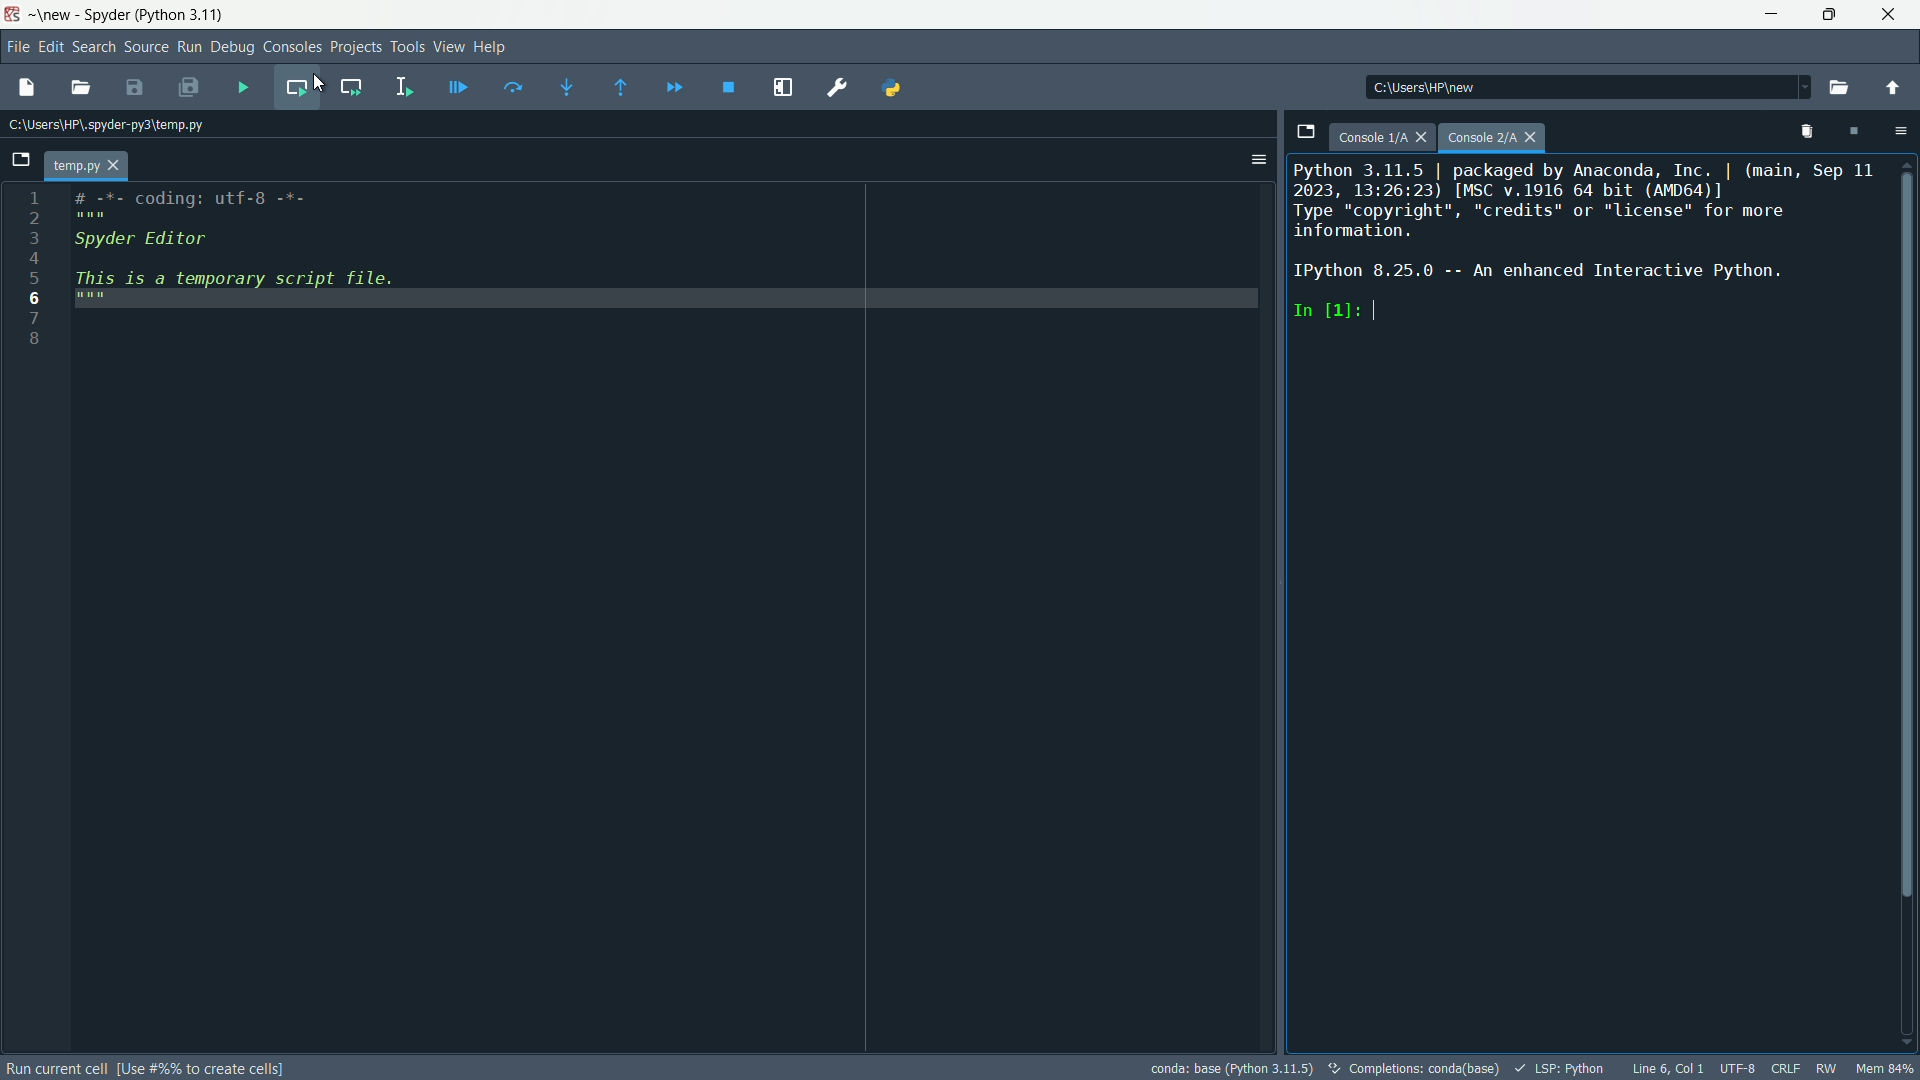 The height and width of the screenshot is (1080, 1920). What do you see at coordinates (1804, 96) in the screenshot?
I see `Dropdown` at bounding box center [1804, 96].